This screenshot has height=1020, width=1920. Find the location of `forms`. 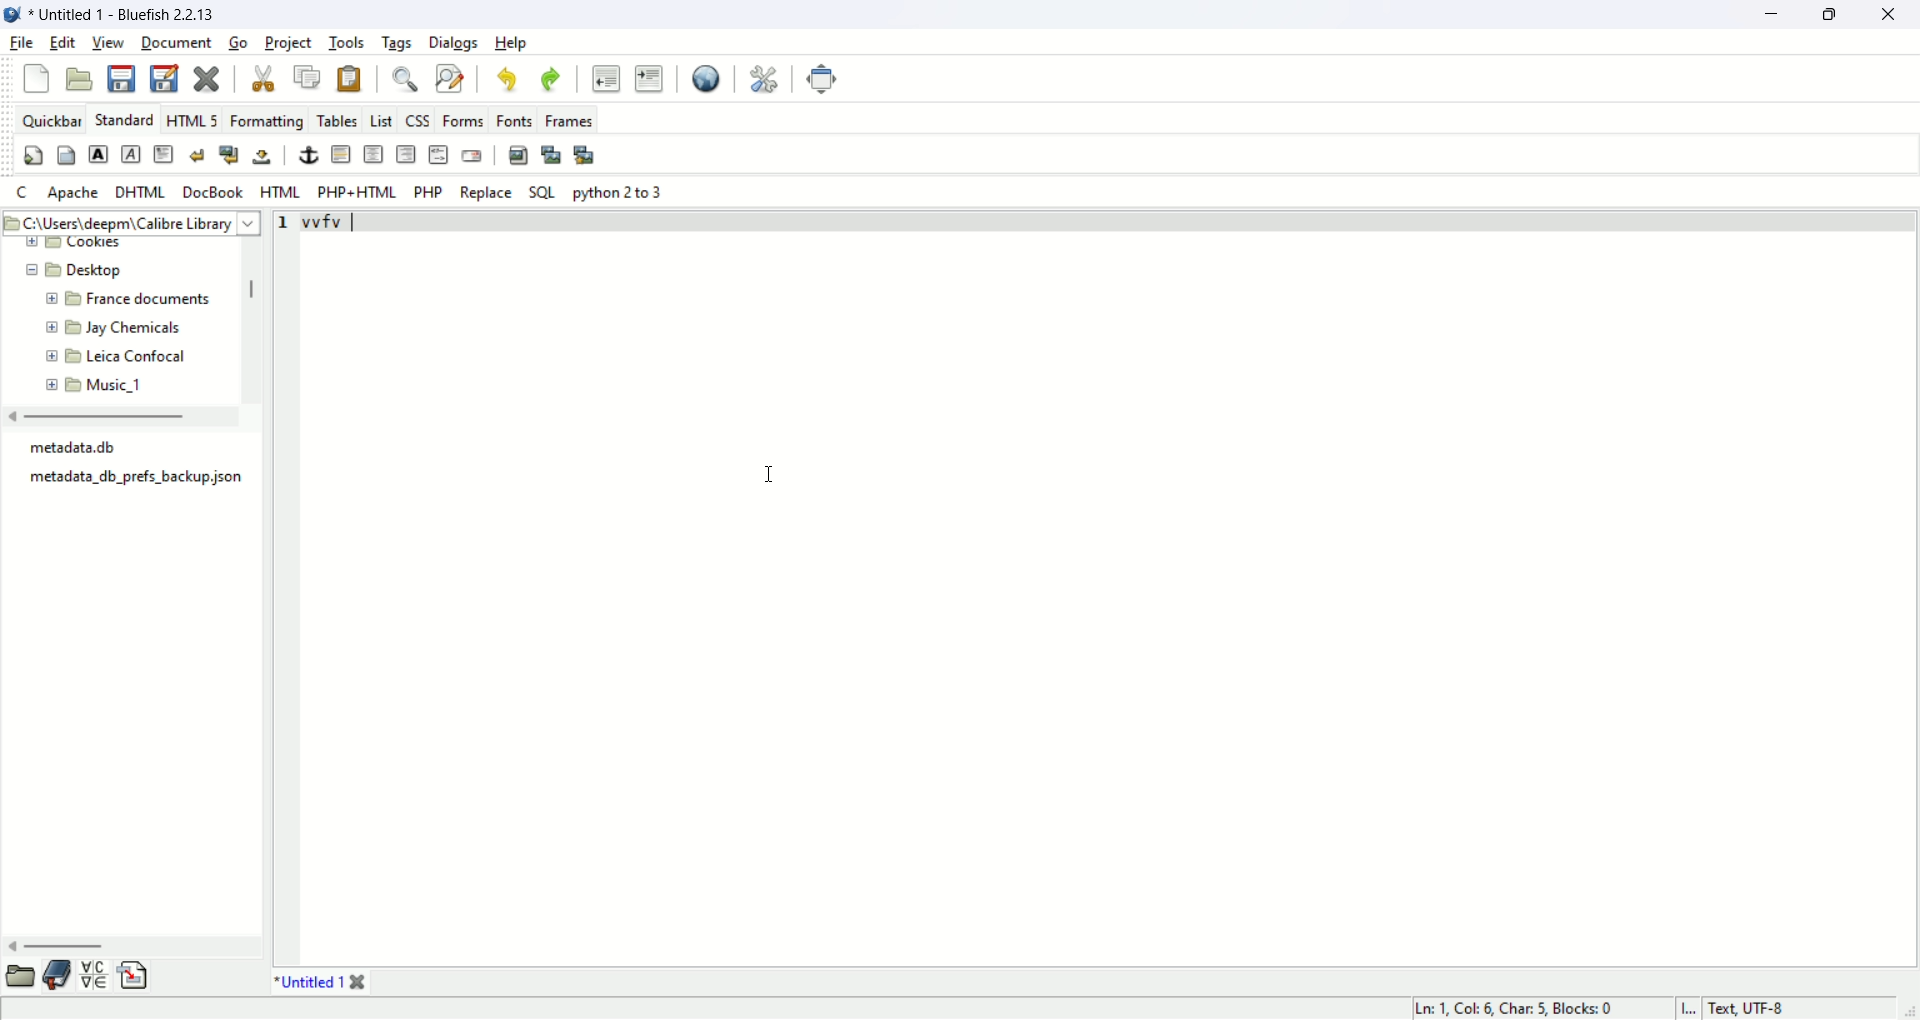

forms is located at coordinates (463, 122).